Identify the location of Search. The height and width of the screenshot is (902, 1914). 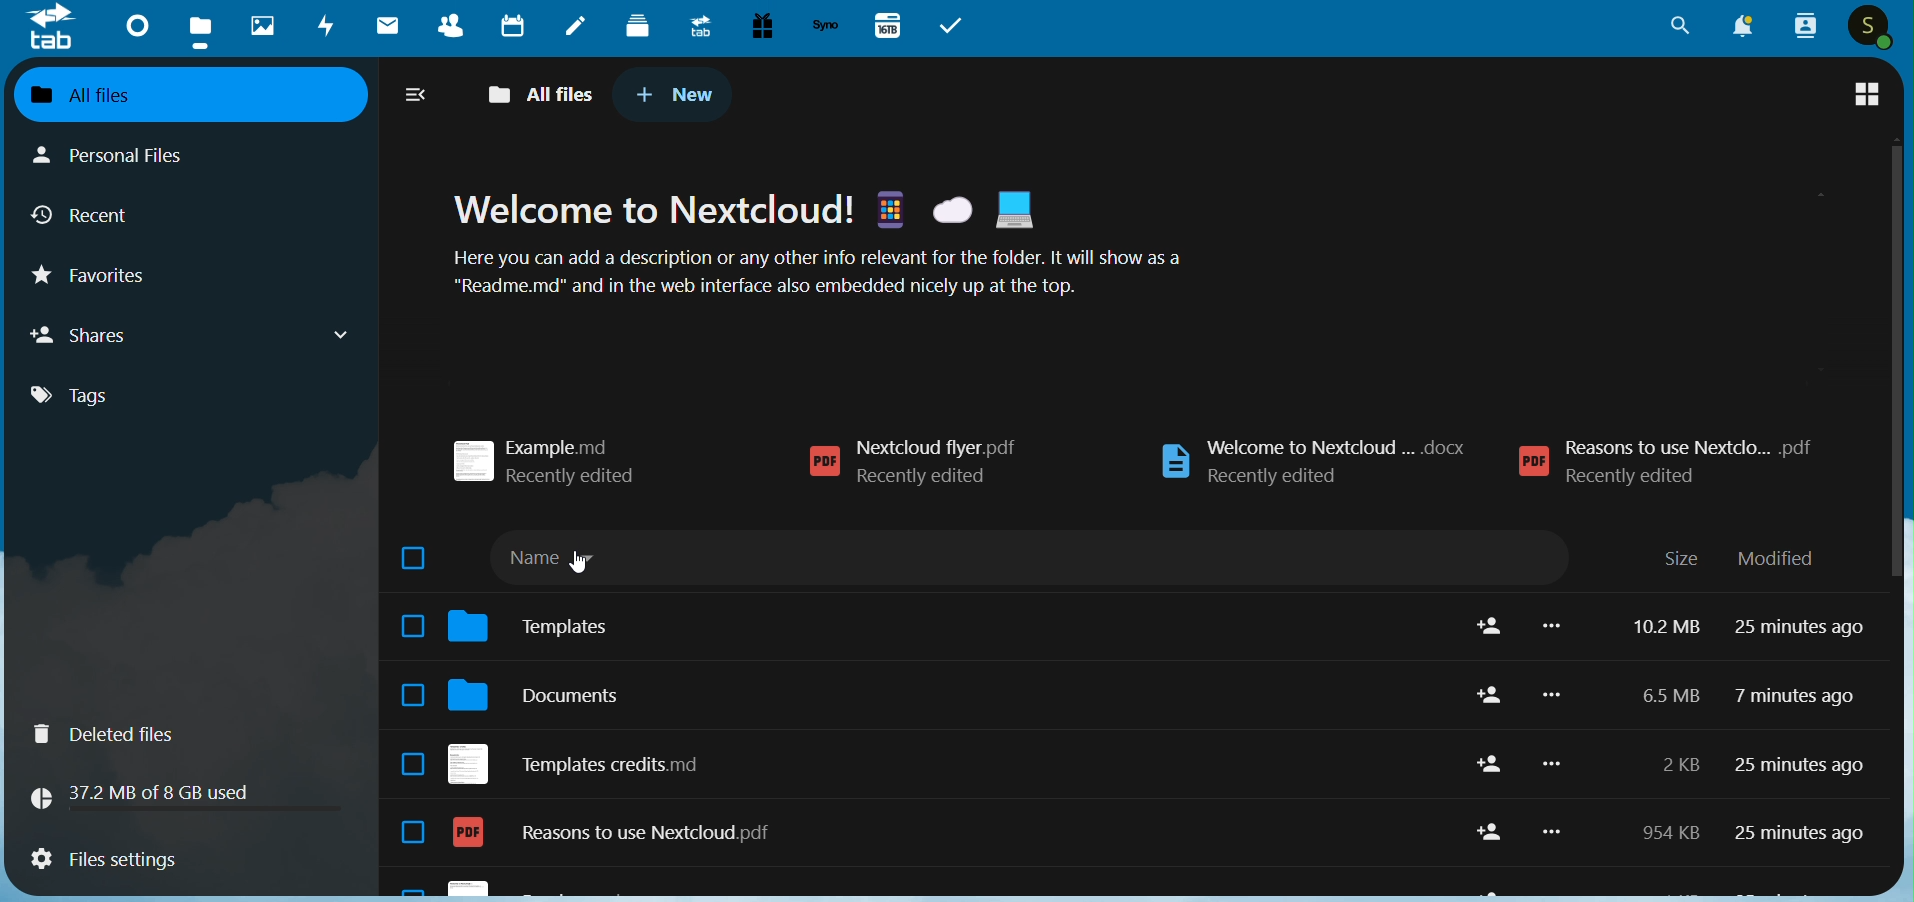
(1677, 25).